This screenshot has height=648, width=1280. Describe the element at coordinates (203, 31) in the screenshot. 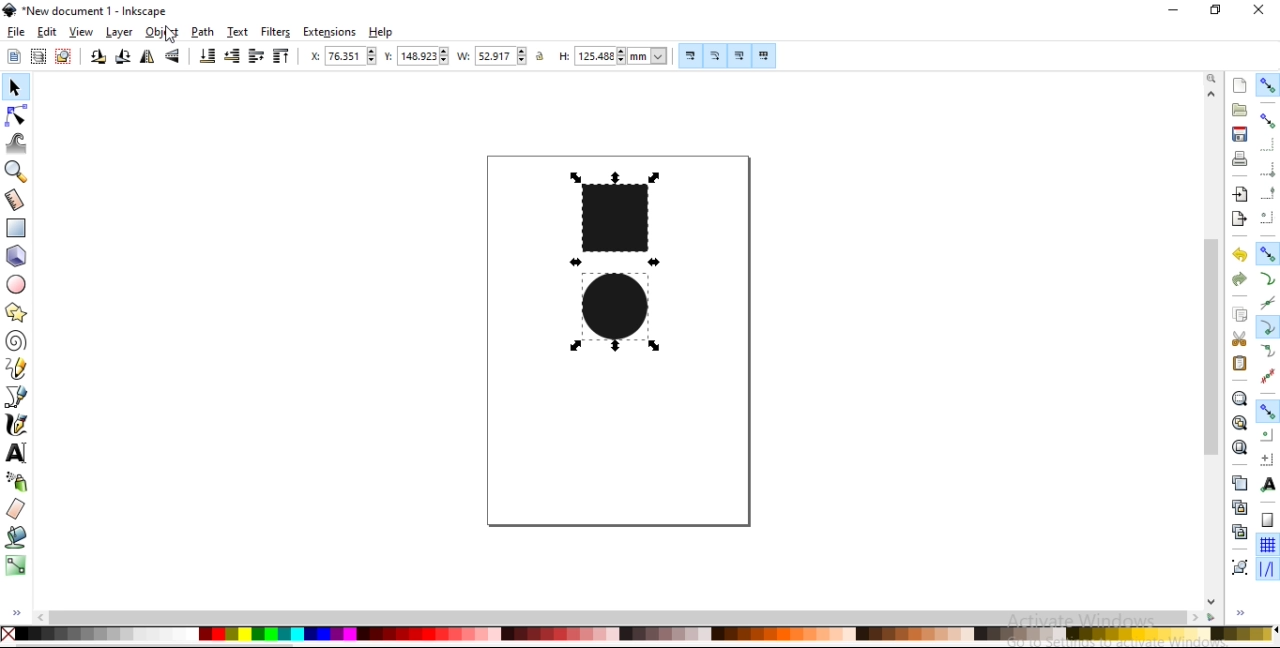

I see `path` at that location.